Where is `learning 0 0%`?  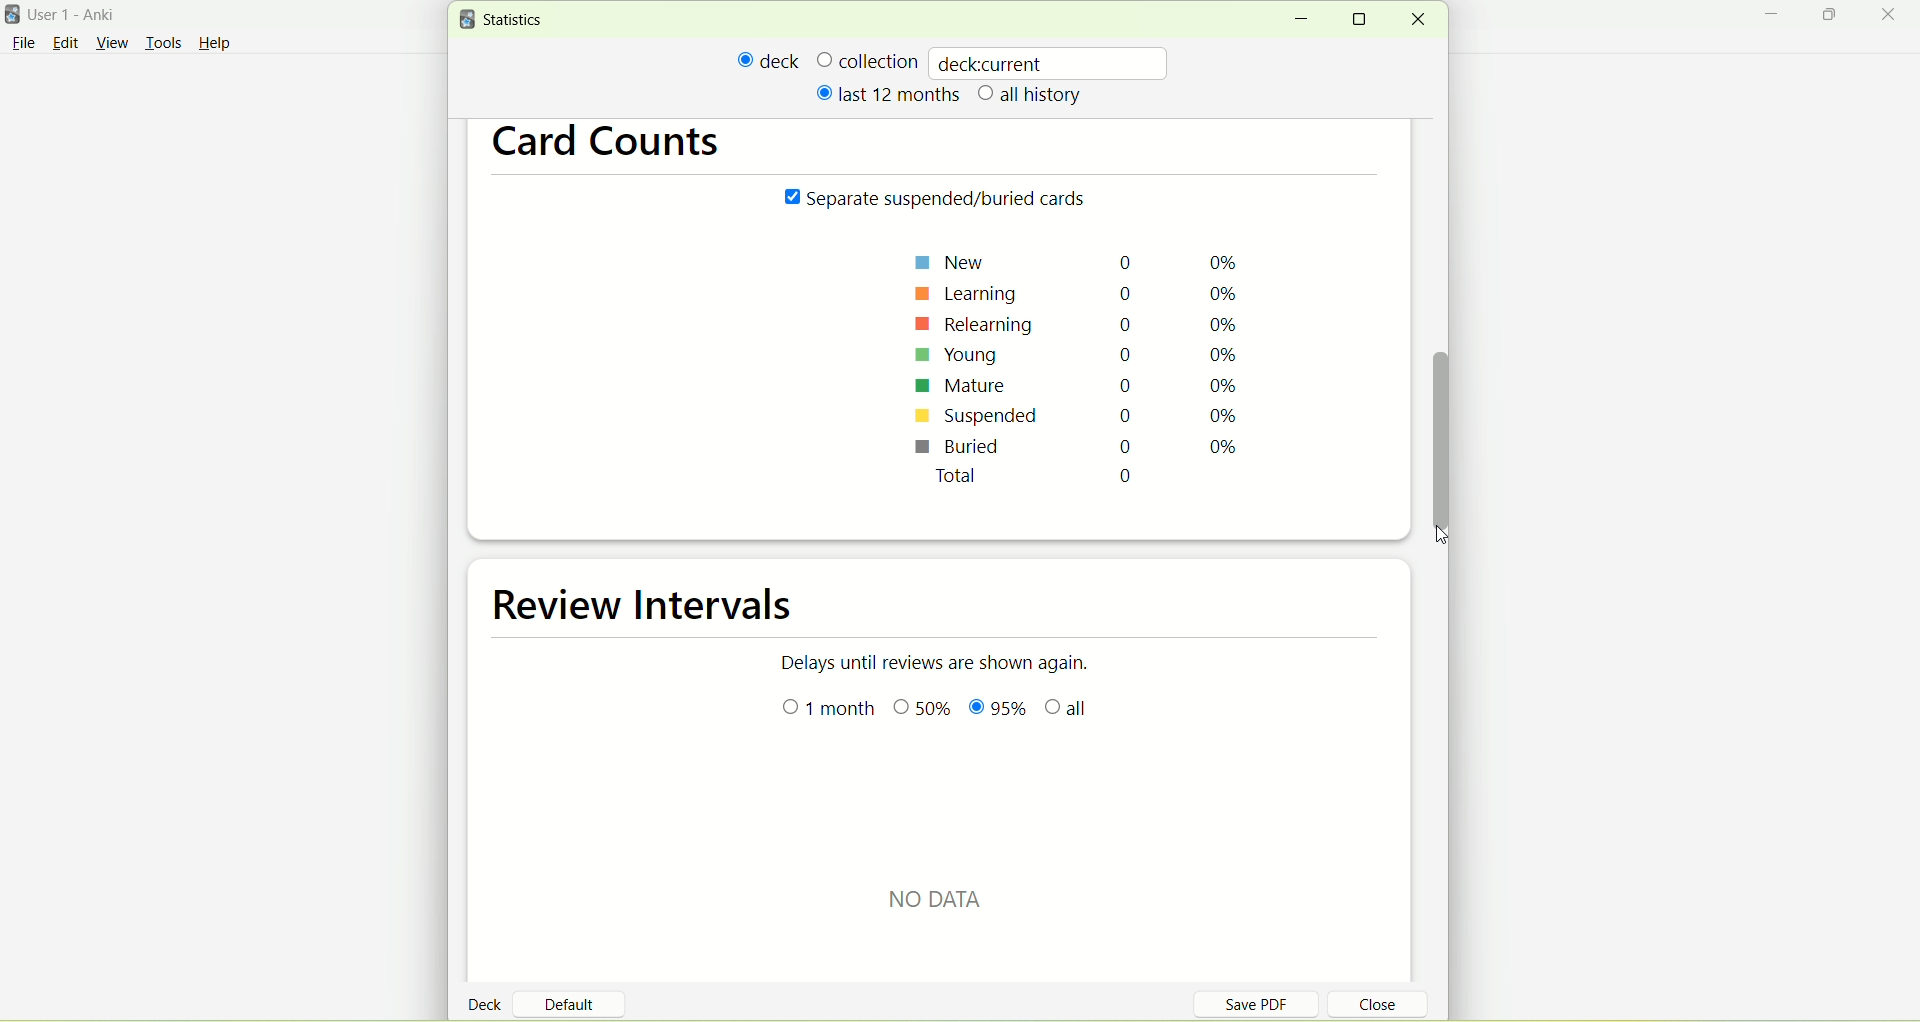
learning 0 0% is located at coordinates (1085, 290).